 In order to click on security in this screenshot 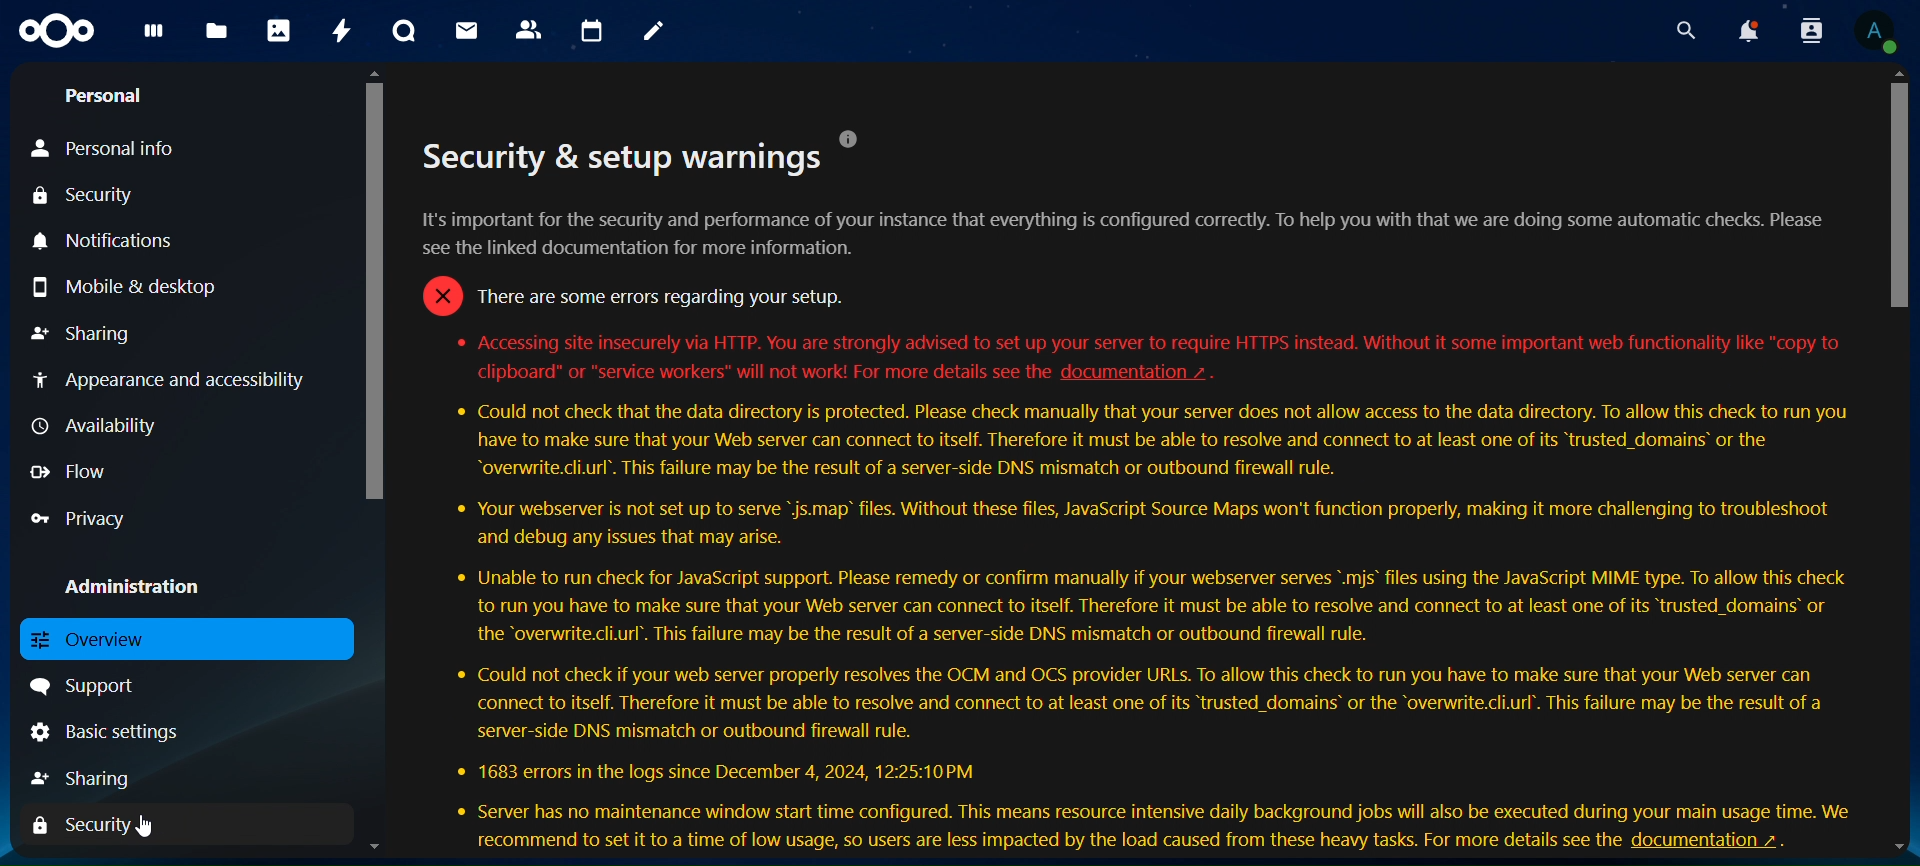, I will do `click(76, 826)`.